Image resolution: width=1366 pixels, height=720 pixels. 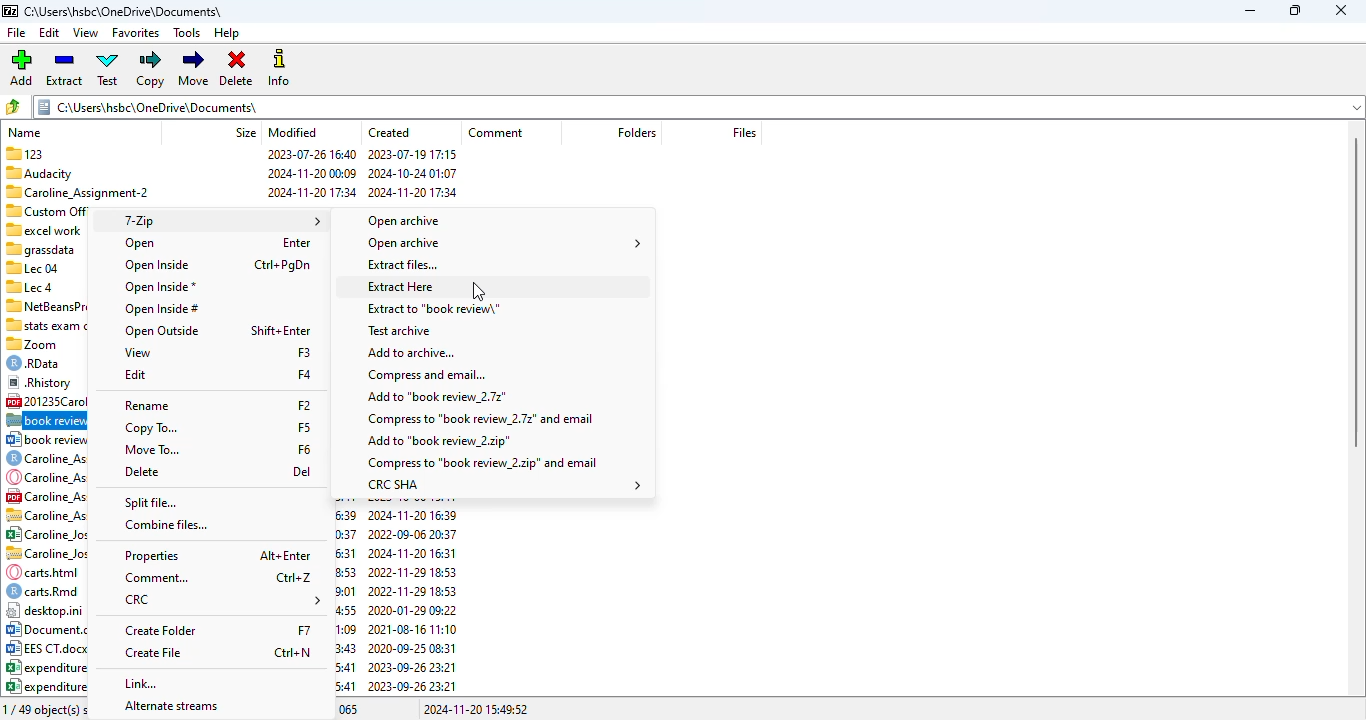 What do you see at coordinates (171, 707) in the screenshot?
I see `alternate streams` at bounding box center [171, 707].